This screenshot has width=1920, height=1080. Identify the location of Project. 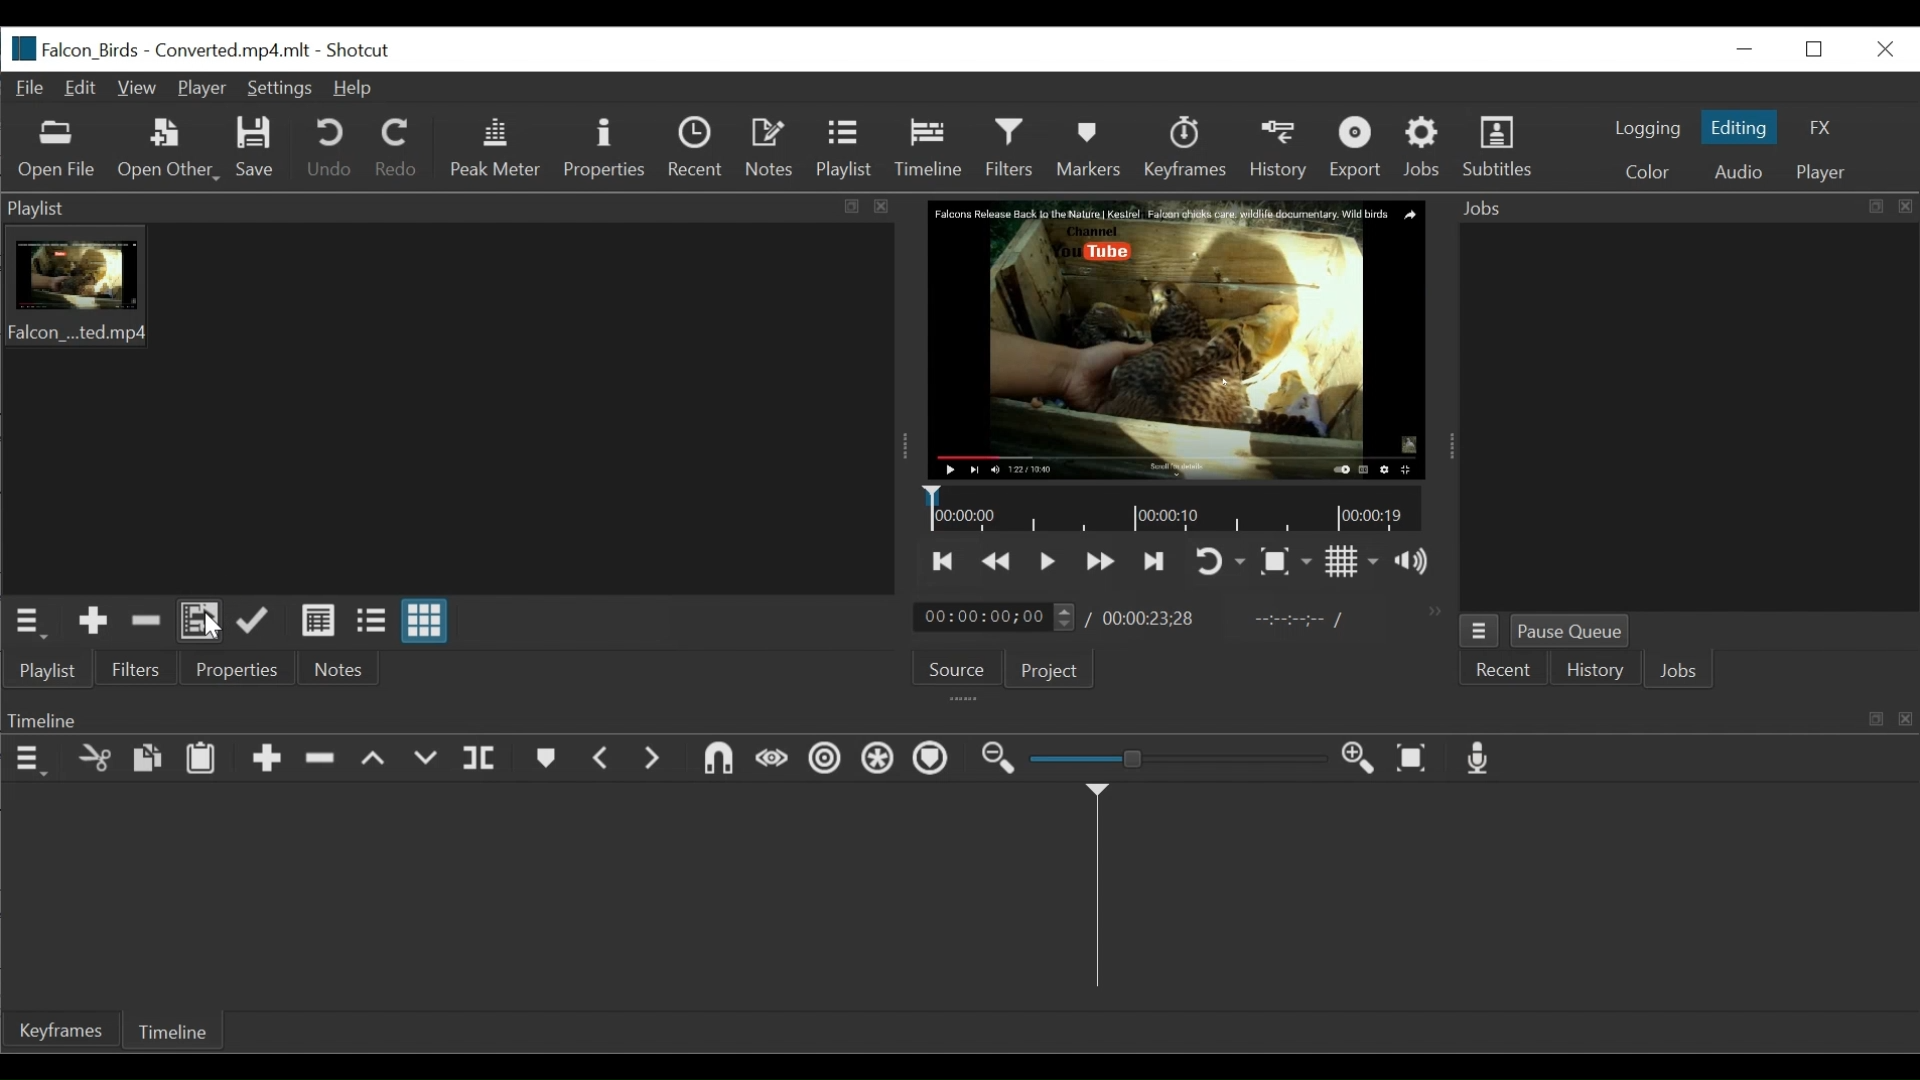
(1053, 670).